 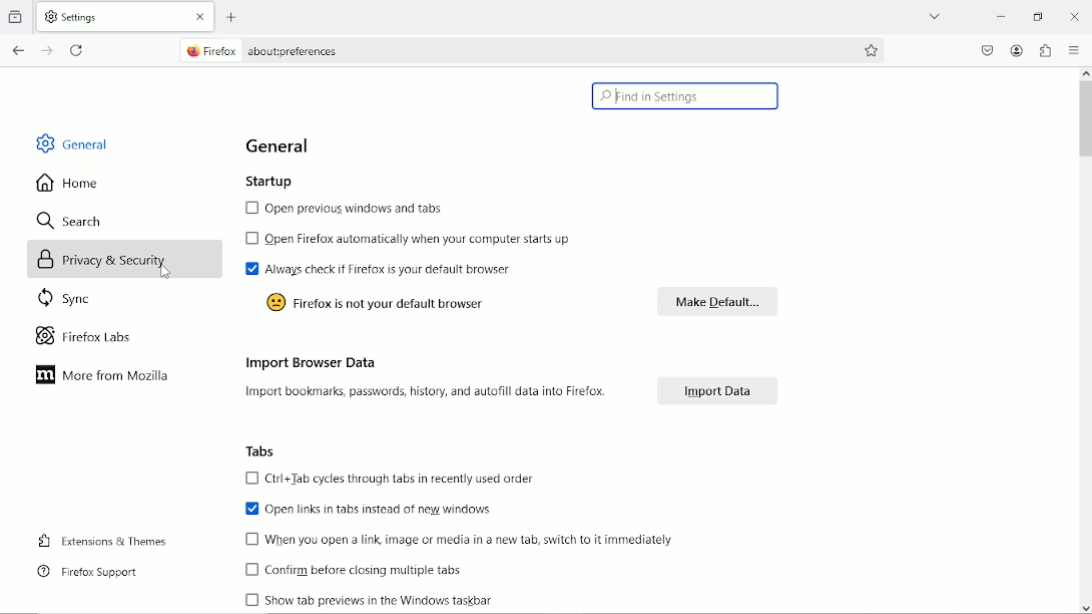 What do you see at coordinates (67, 183) in the screenshot?
I see `home` at bounding box center [67, 183].